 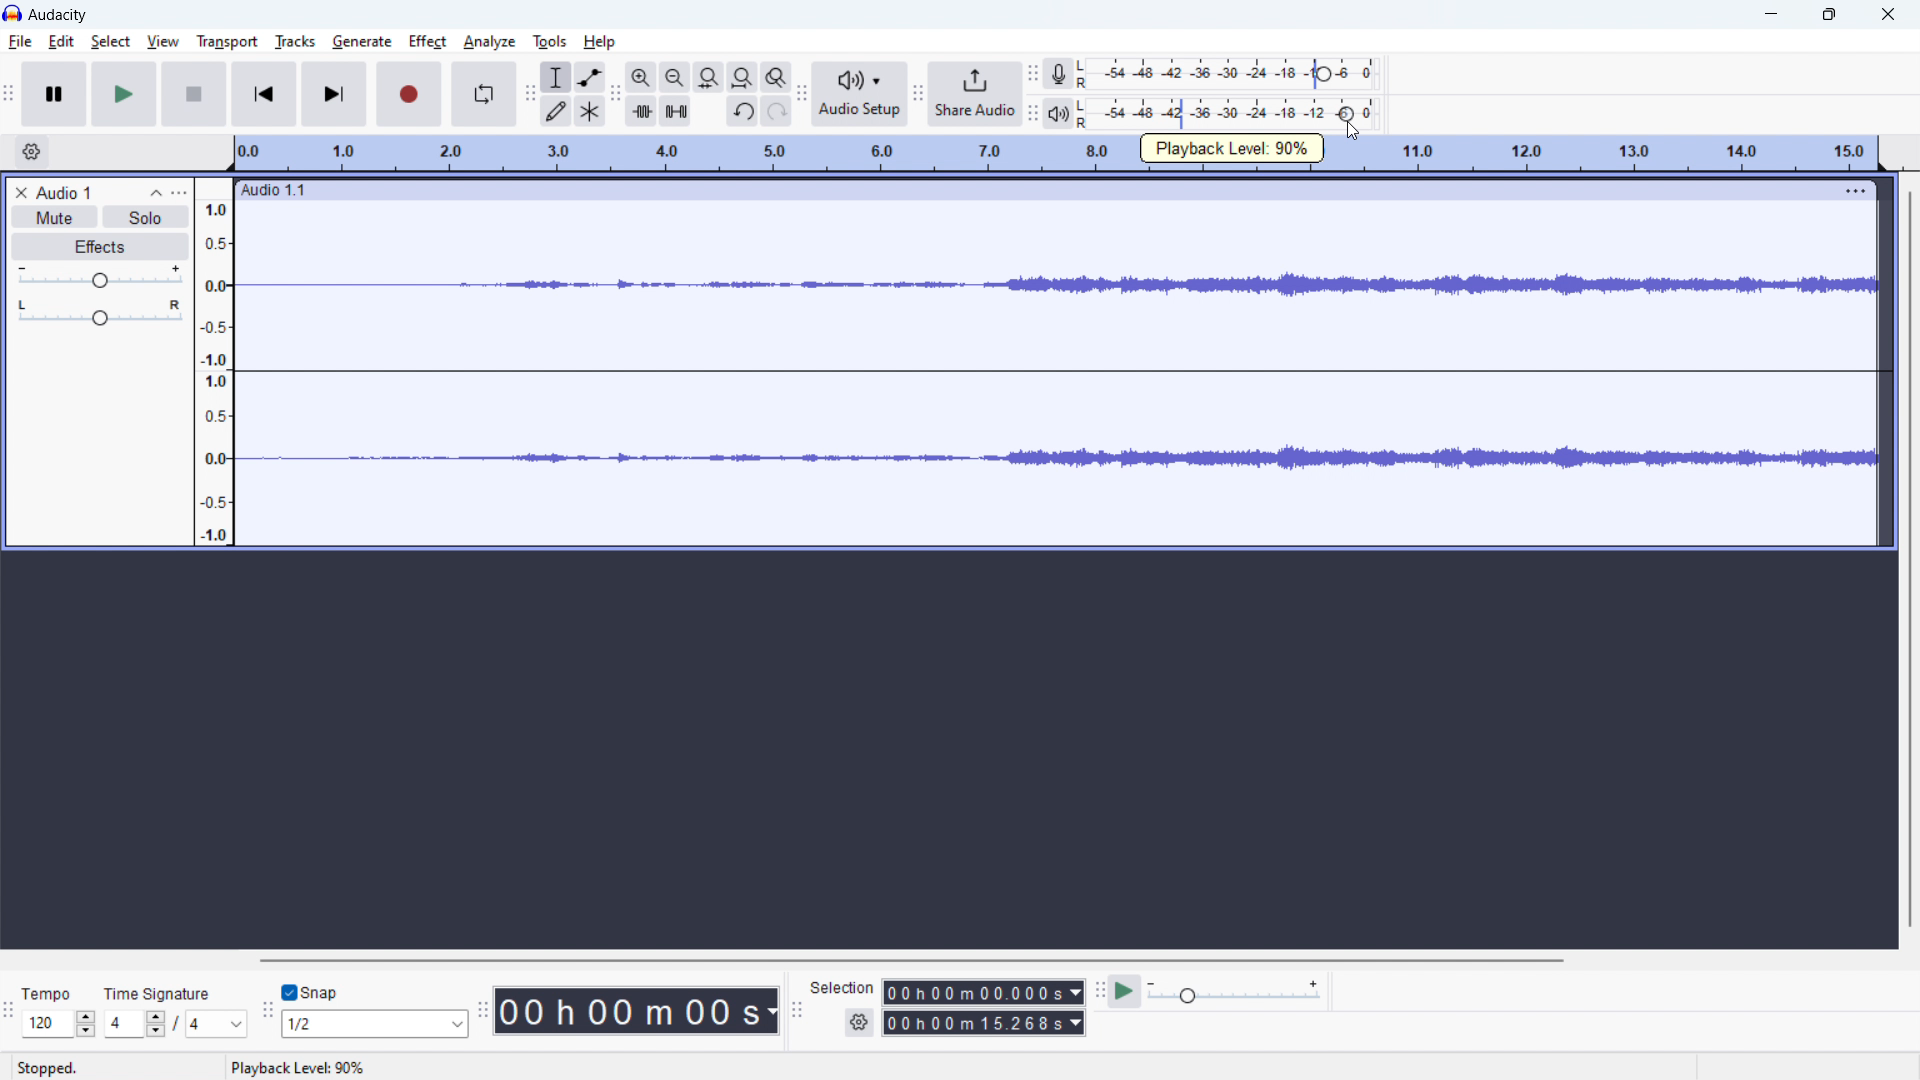 What do you see at coordinates (983, 1023) in the screenshot?
I see `end time` at bounding box center [983, 1023].